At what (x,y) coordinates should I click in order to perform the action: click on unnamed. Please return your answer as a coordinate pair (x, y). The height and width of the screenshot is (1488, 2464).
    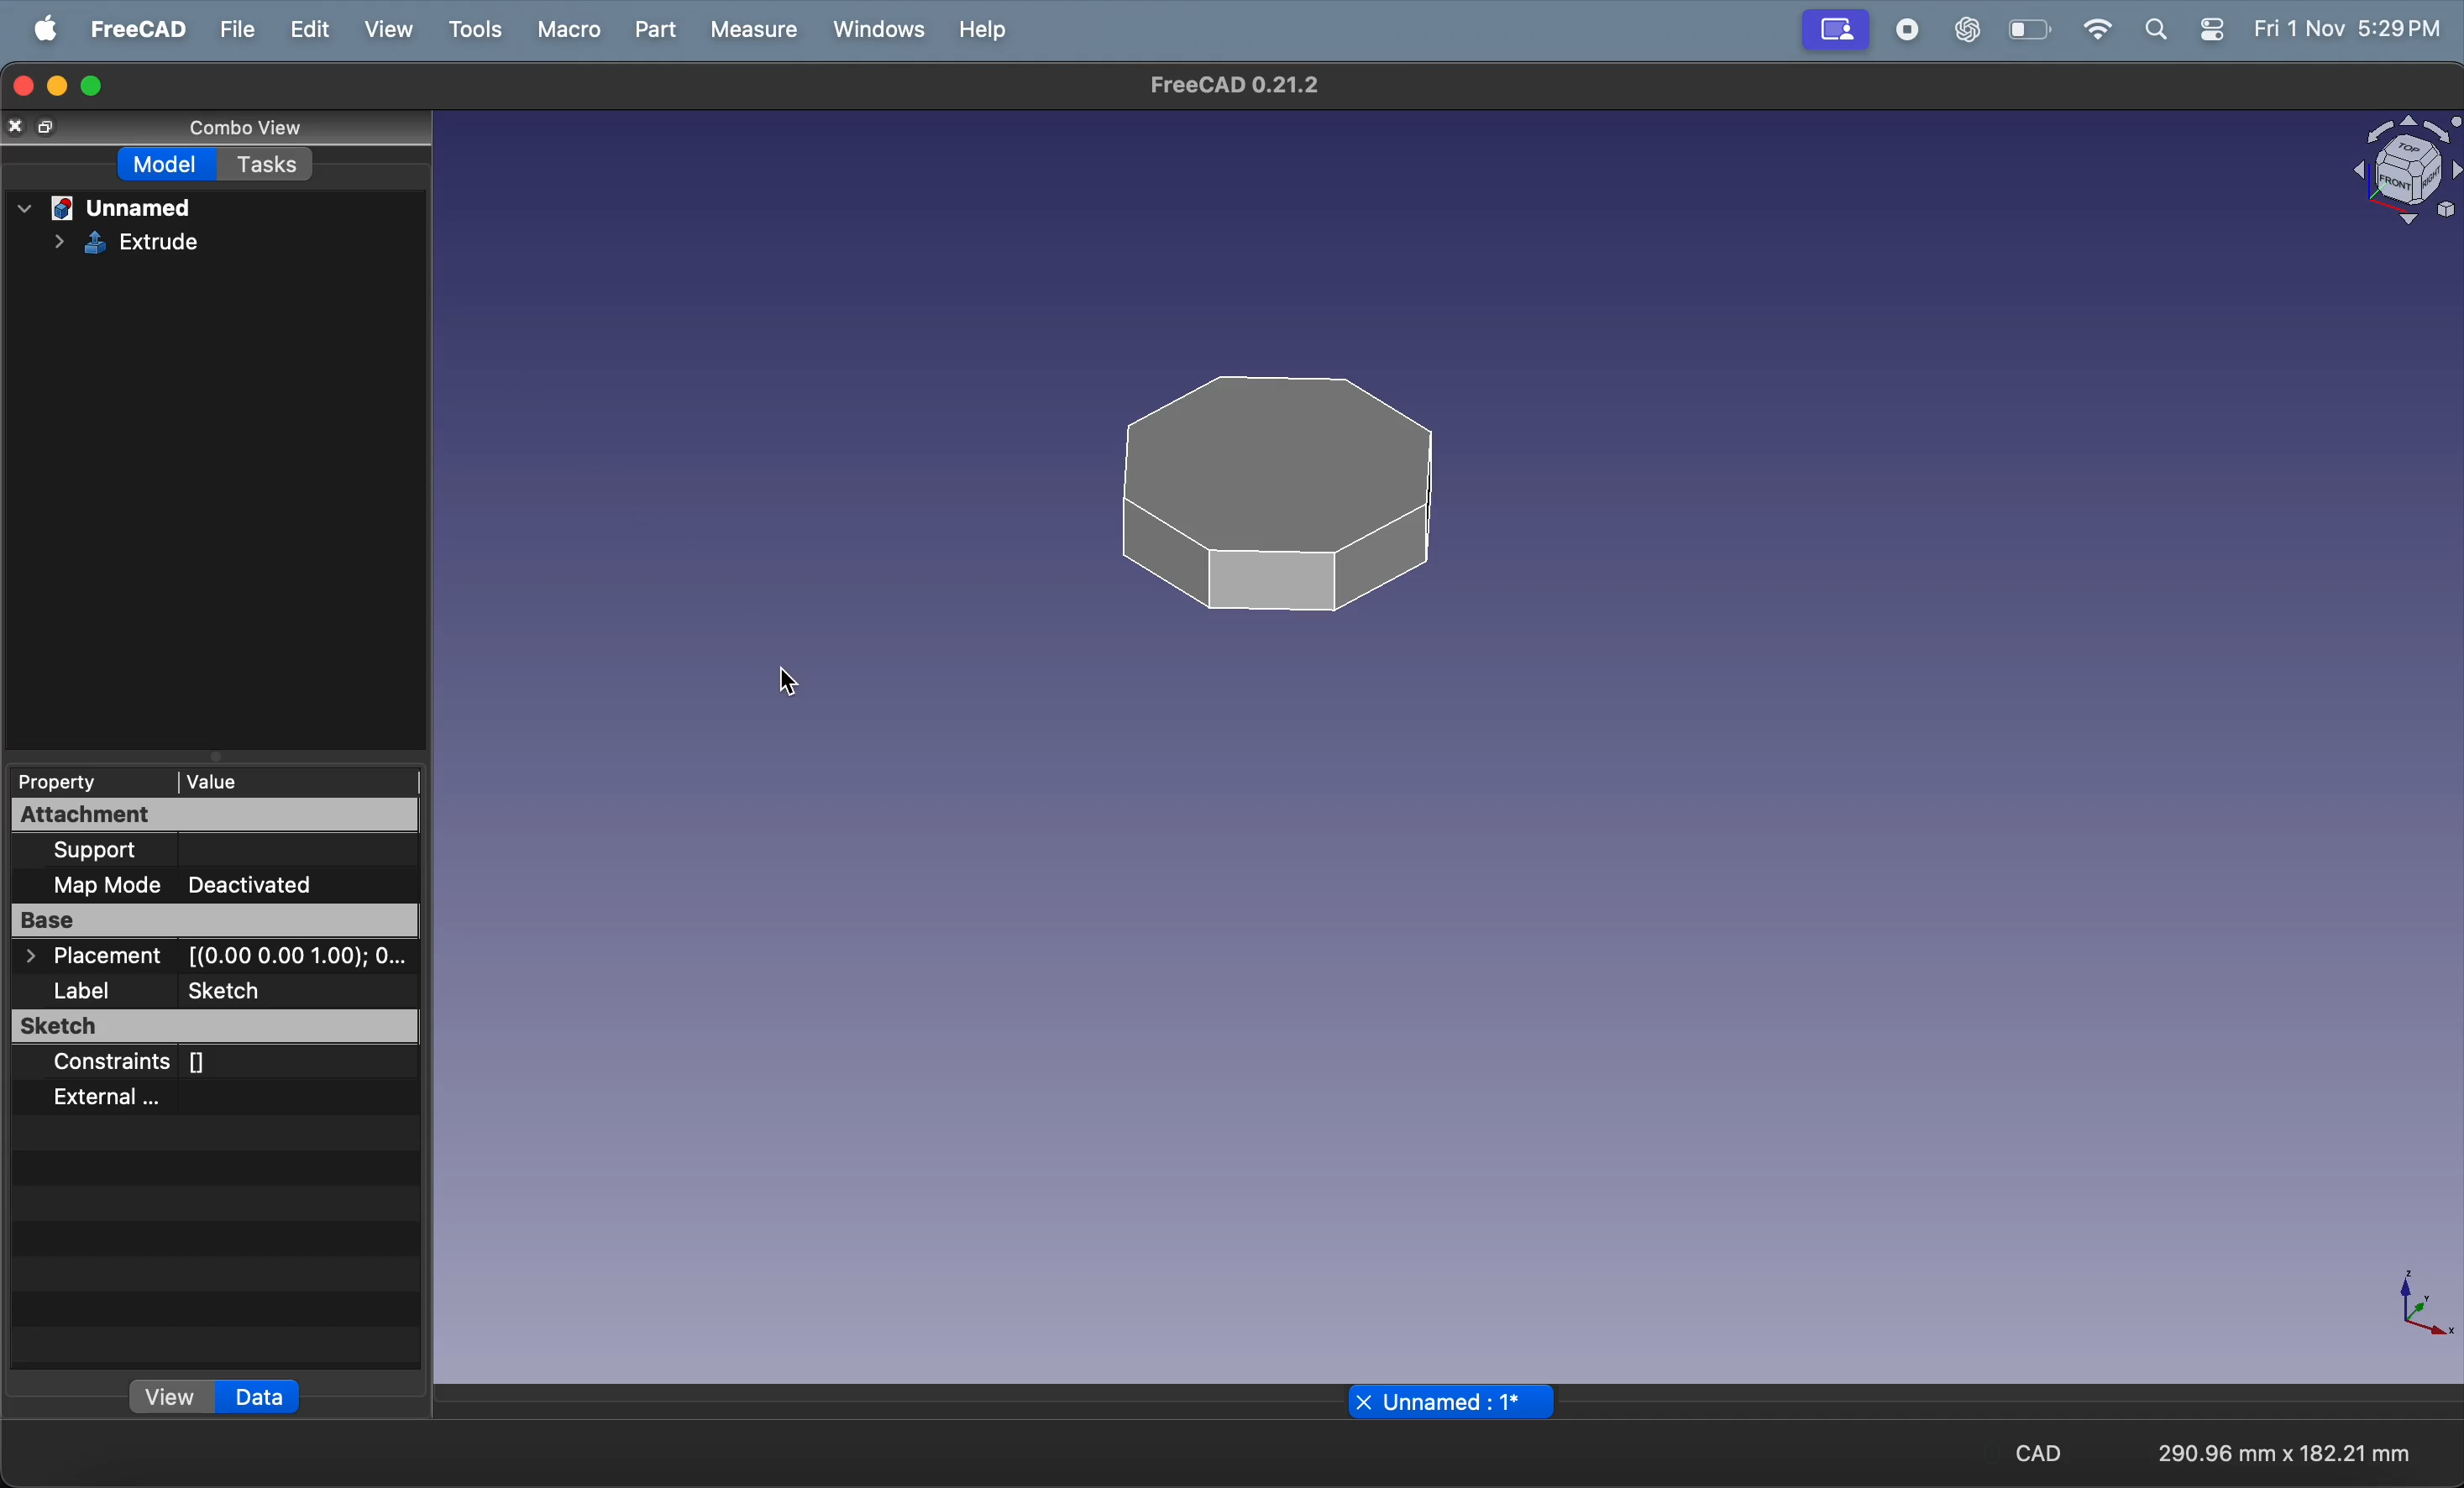
    Looking at the image, I should click on (105, 202).